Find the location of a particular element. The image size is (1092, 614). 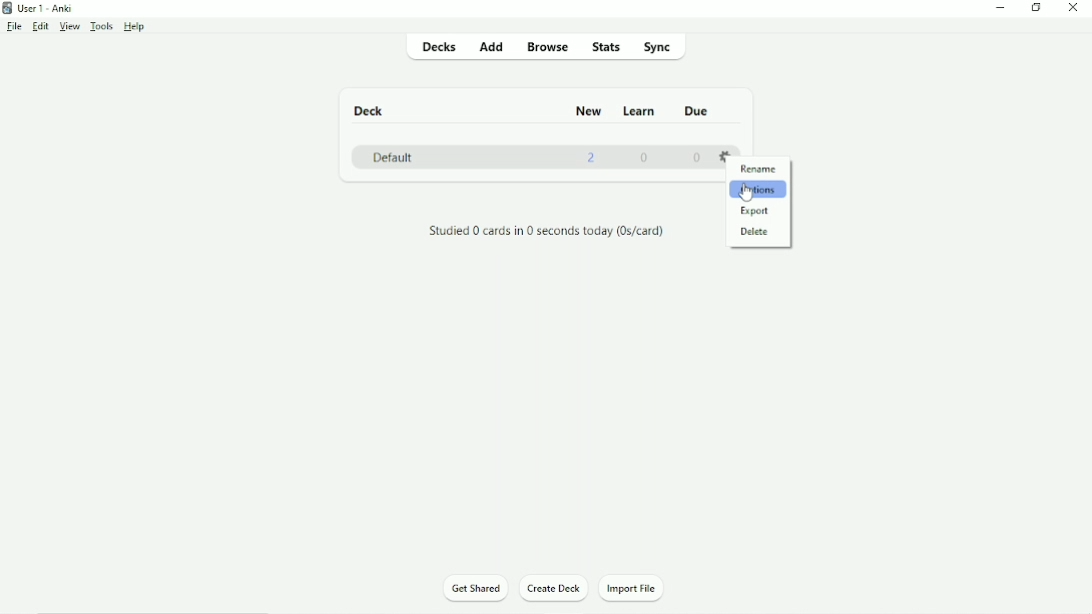

Decks is located at coordinates (442, 46).